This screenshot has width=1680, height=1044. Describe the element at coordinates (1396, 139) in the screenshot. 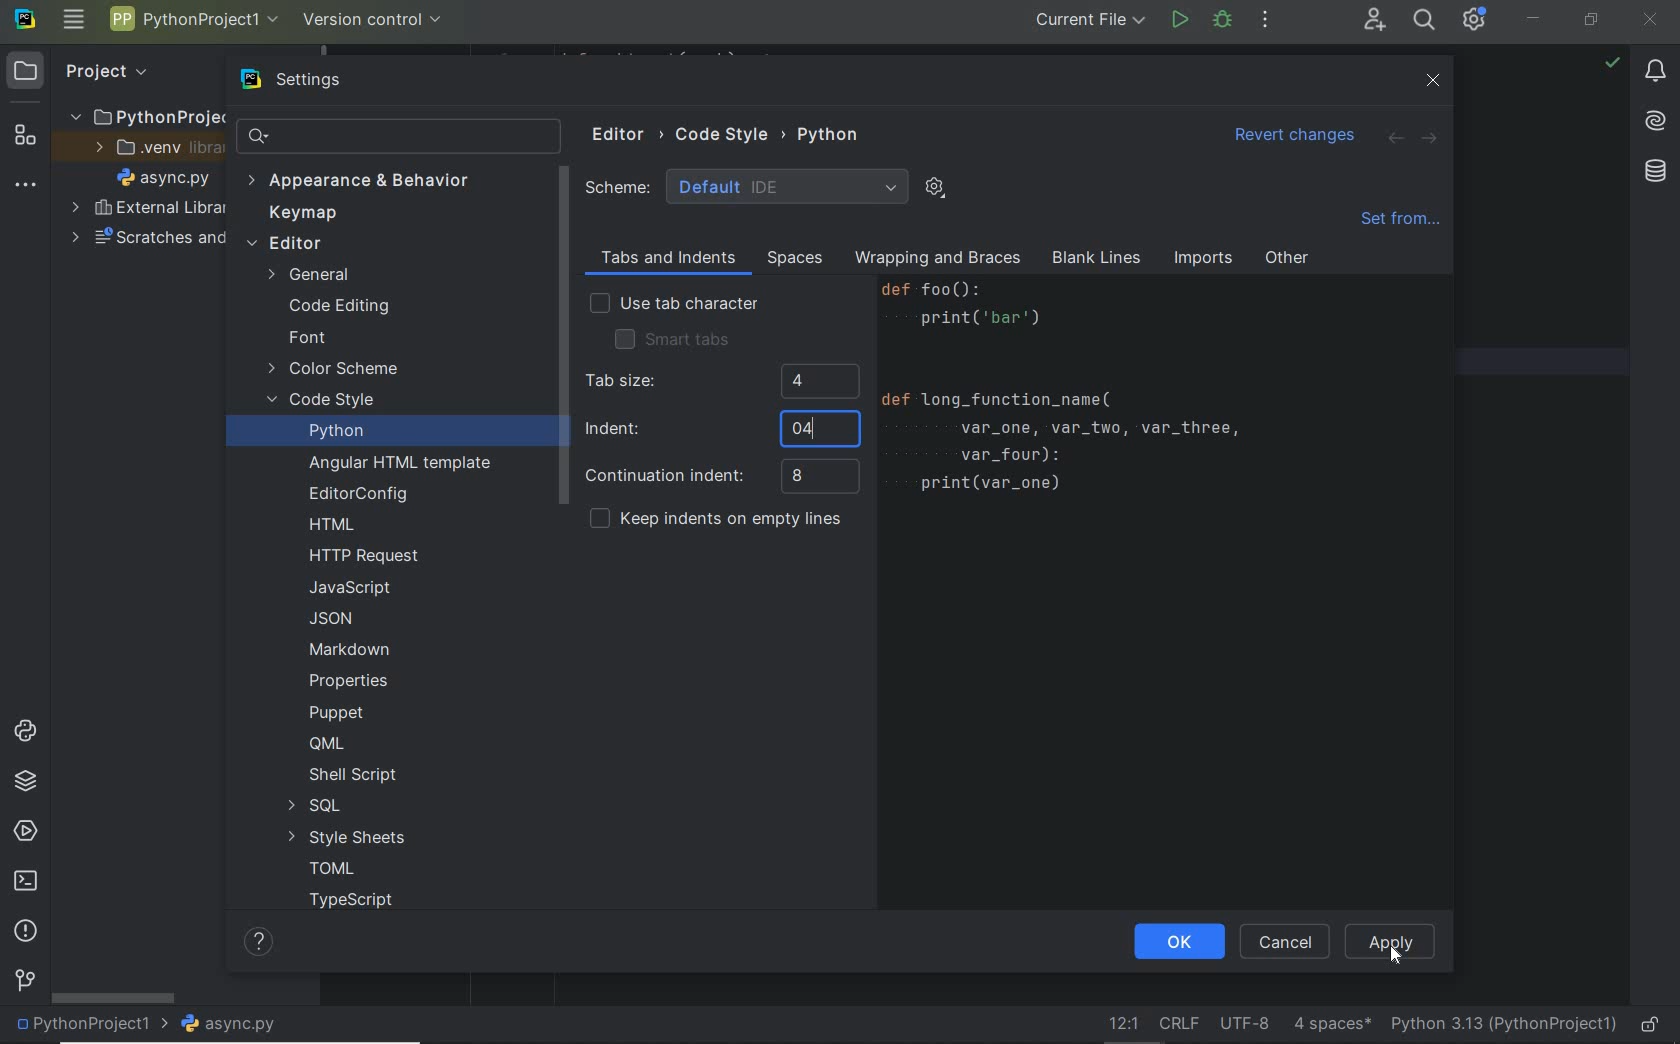

I see `back` at that location.